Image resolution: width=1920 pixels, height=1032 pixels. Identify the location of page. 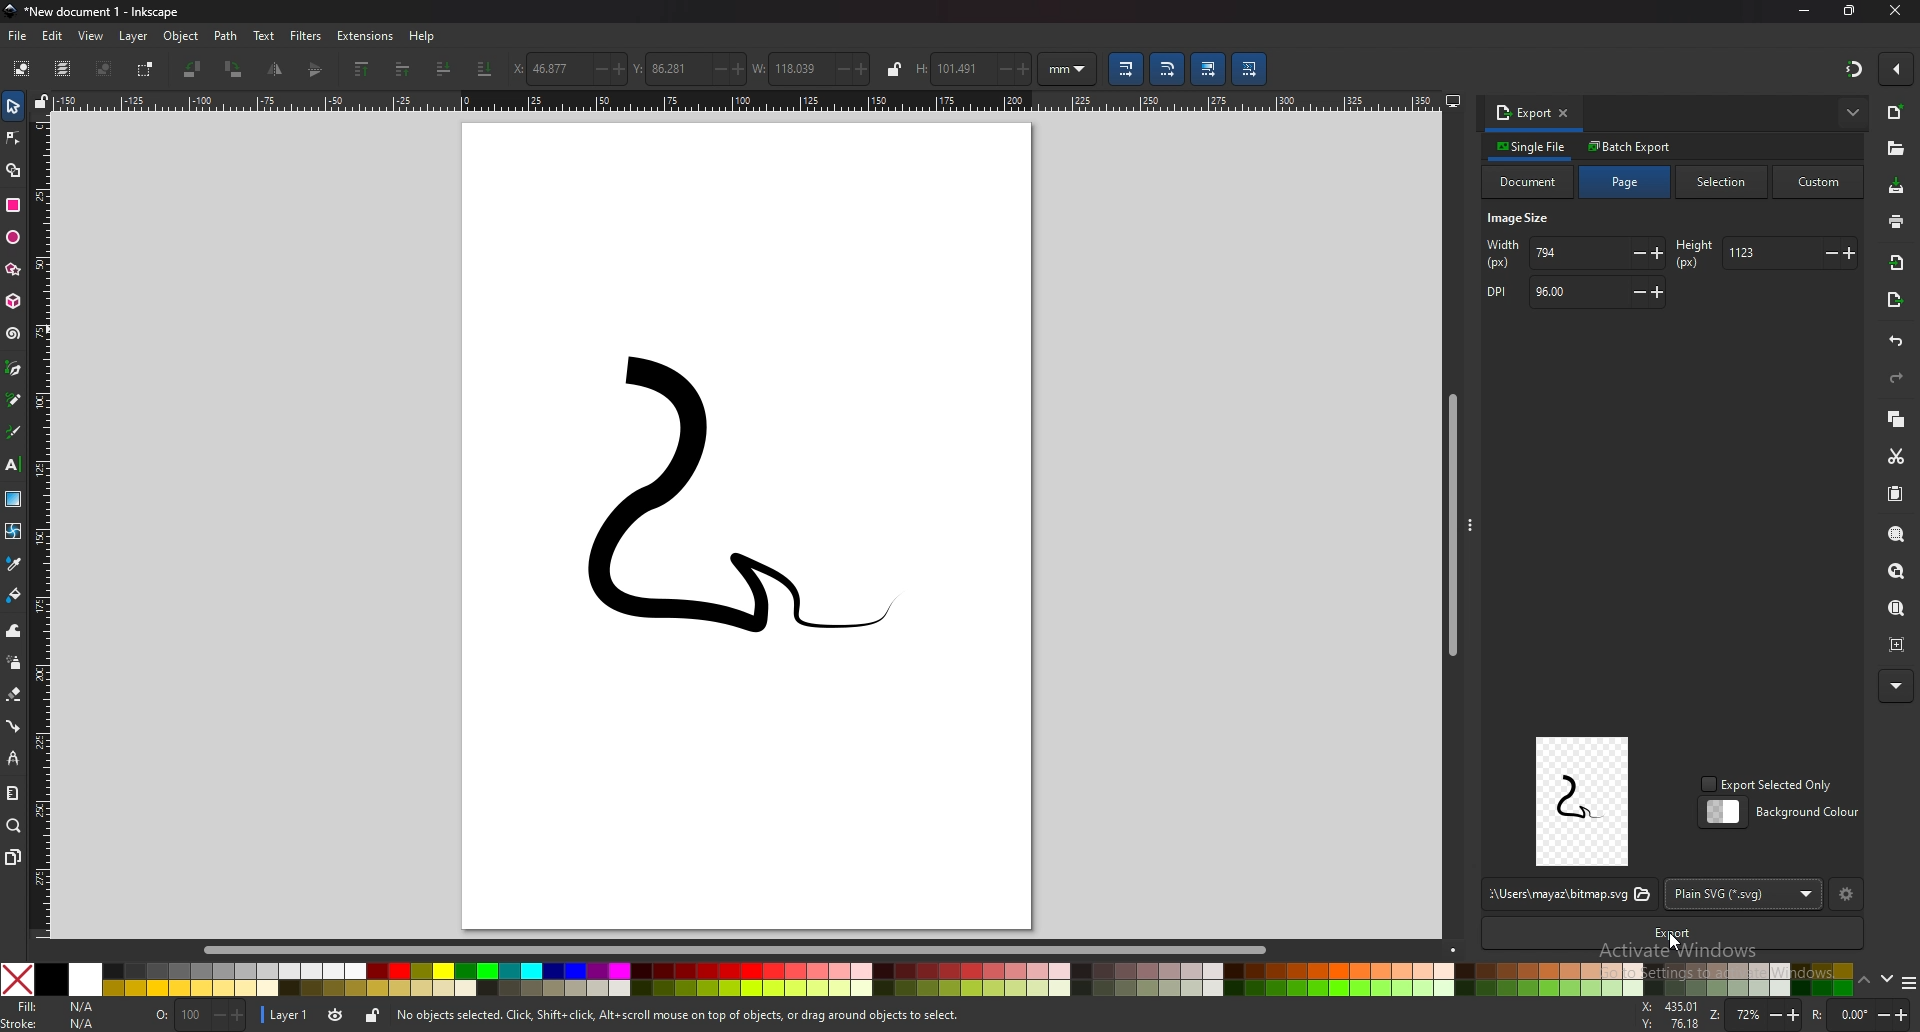
(1626, 182).